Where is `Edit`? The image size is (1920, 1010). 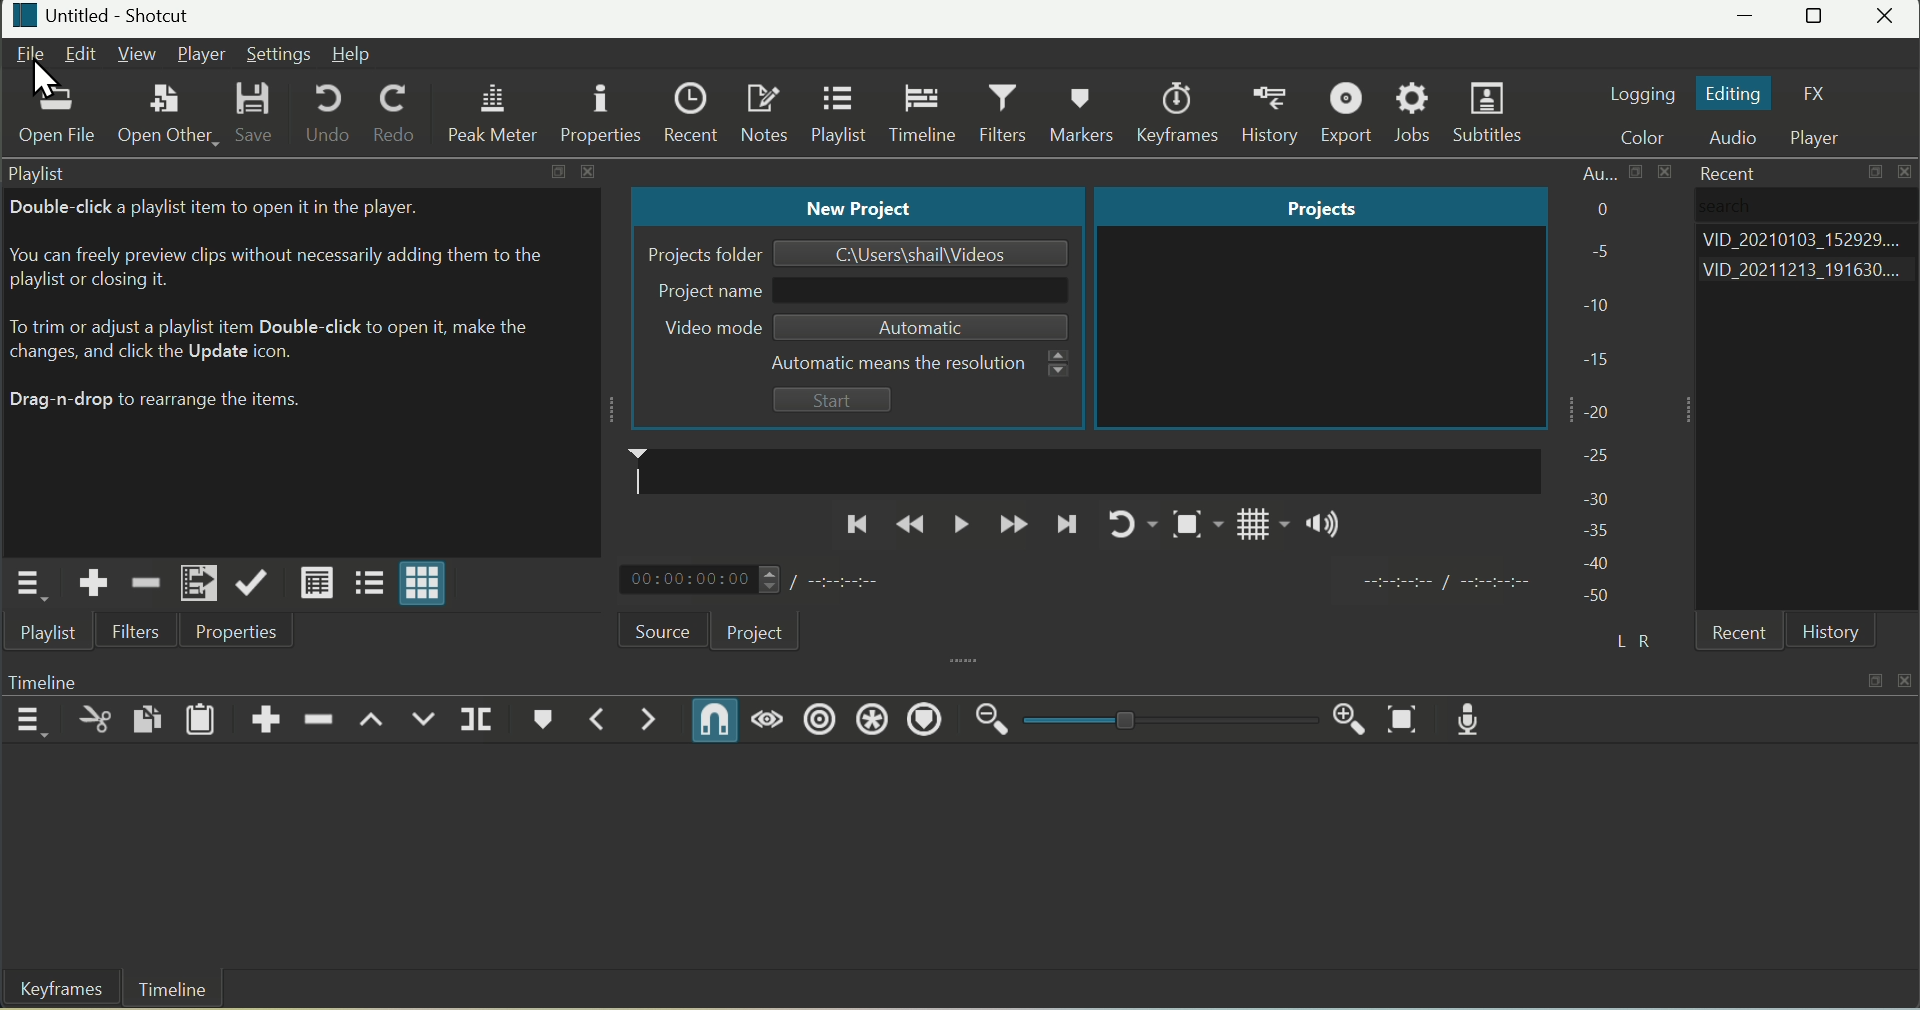
Edit is located at coordinates (82, 53).